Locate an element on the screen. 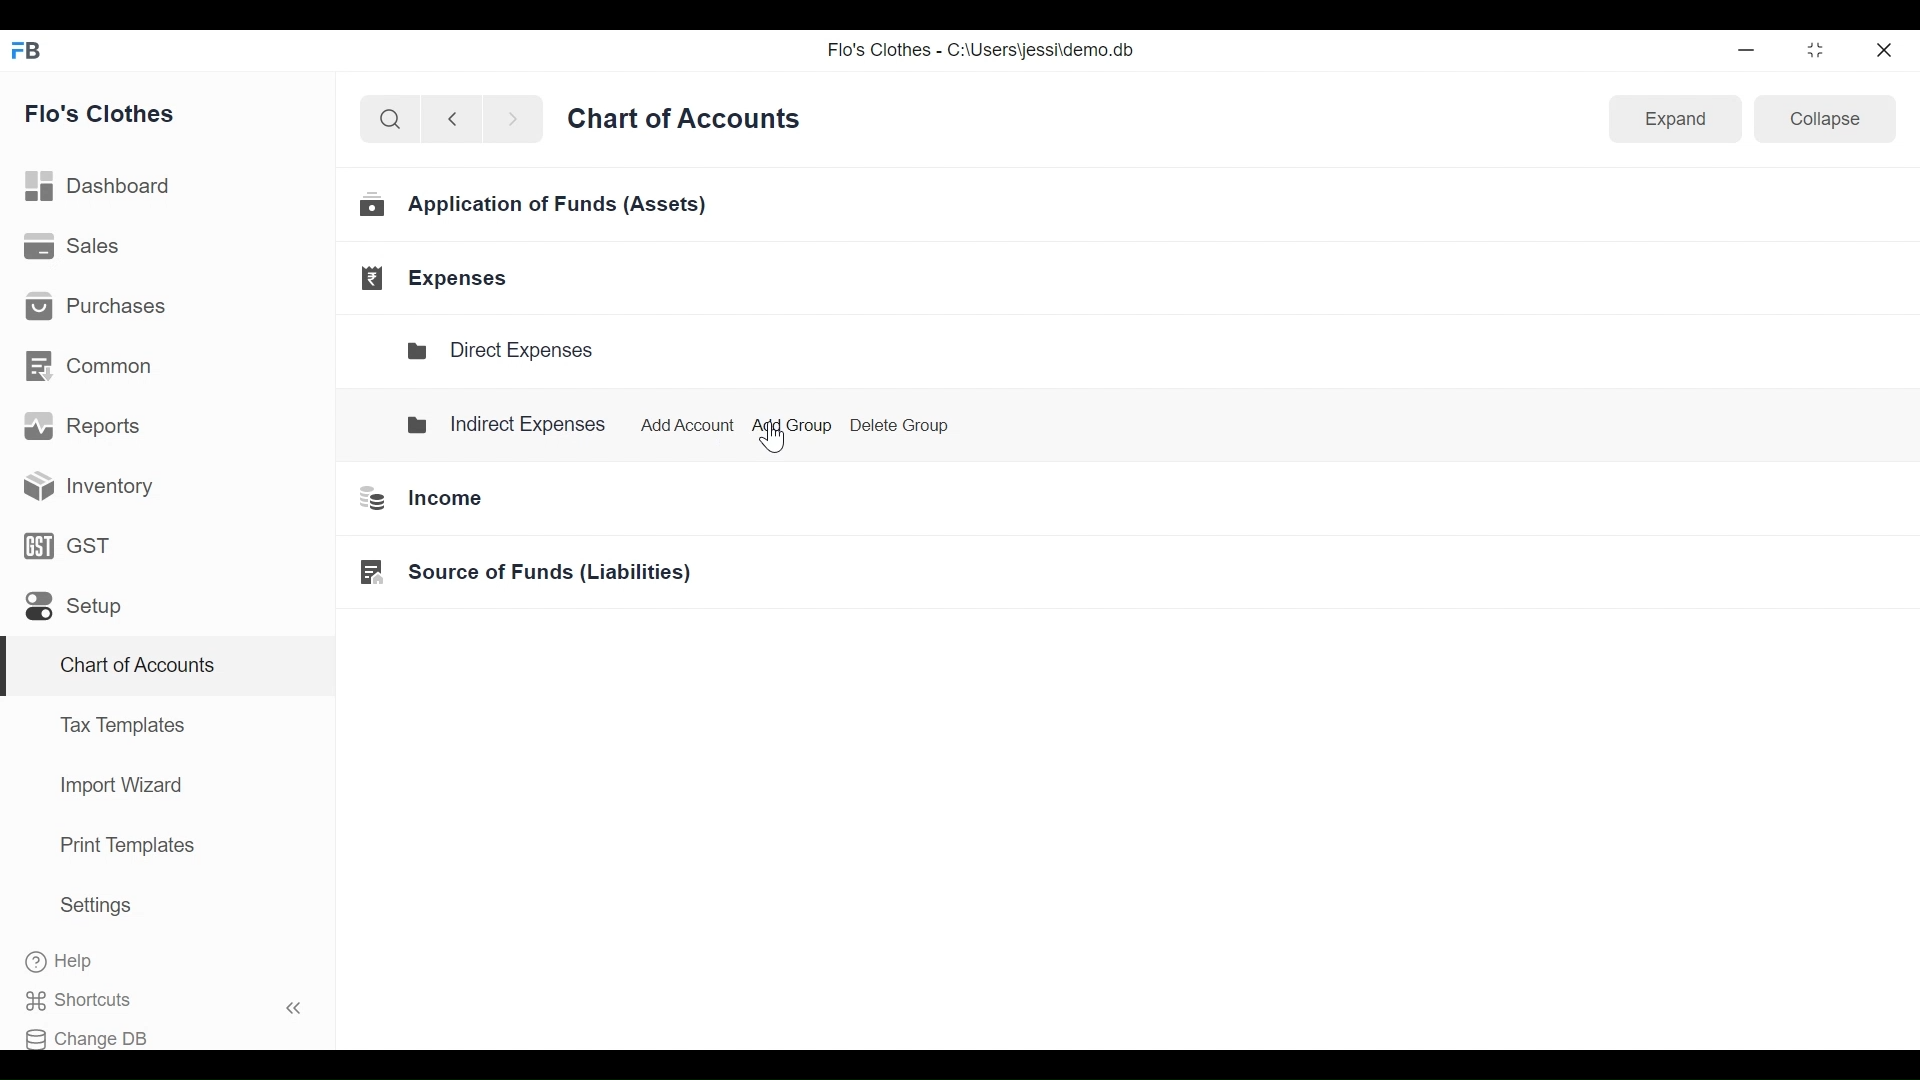 This screenshot has width=1920, height=1080. Purchases is located at coordinates (102, 309).